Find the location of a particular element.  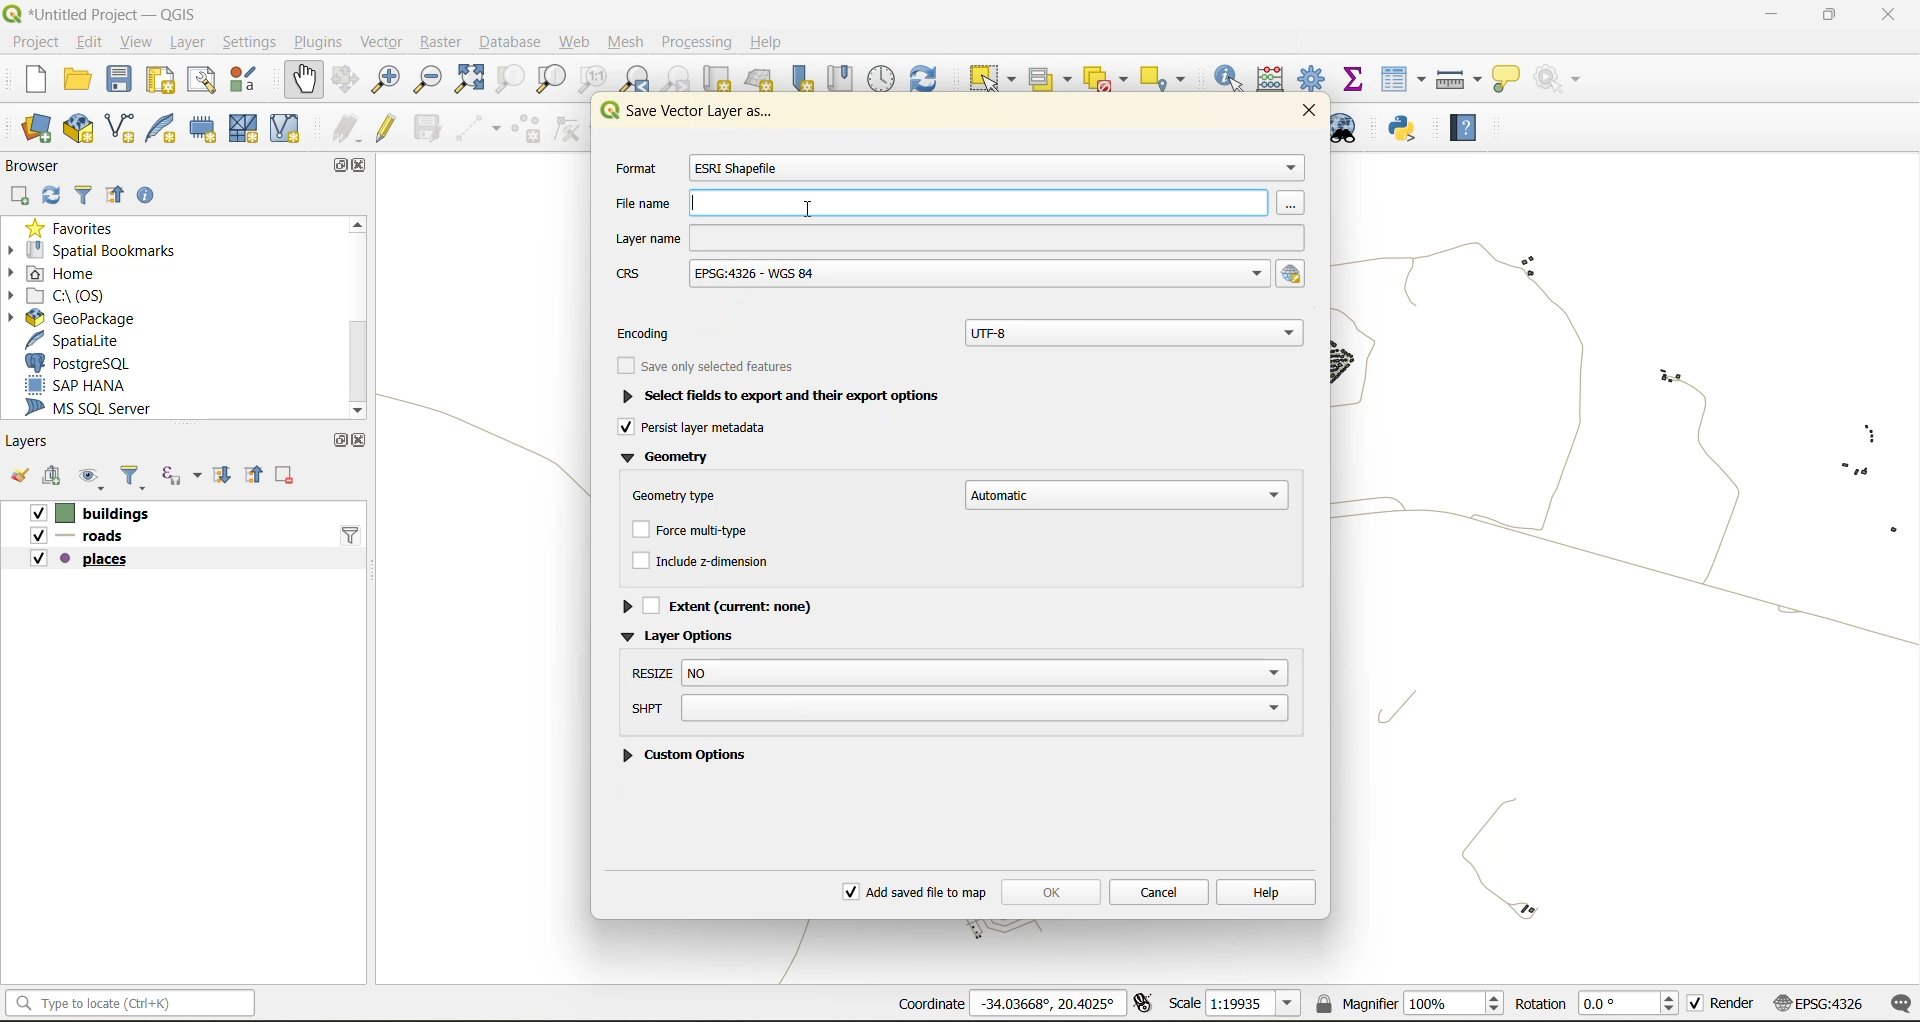

ok is located at coordinates (1053, 893).